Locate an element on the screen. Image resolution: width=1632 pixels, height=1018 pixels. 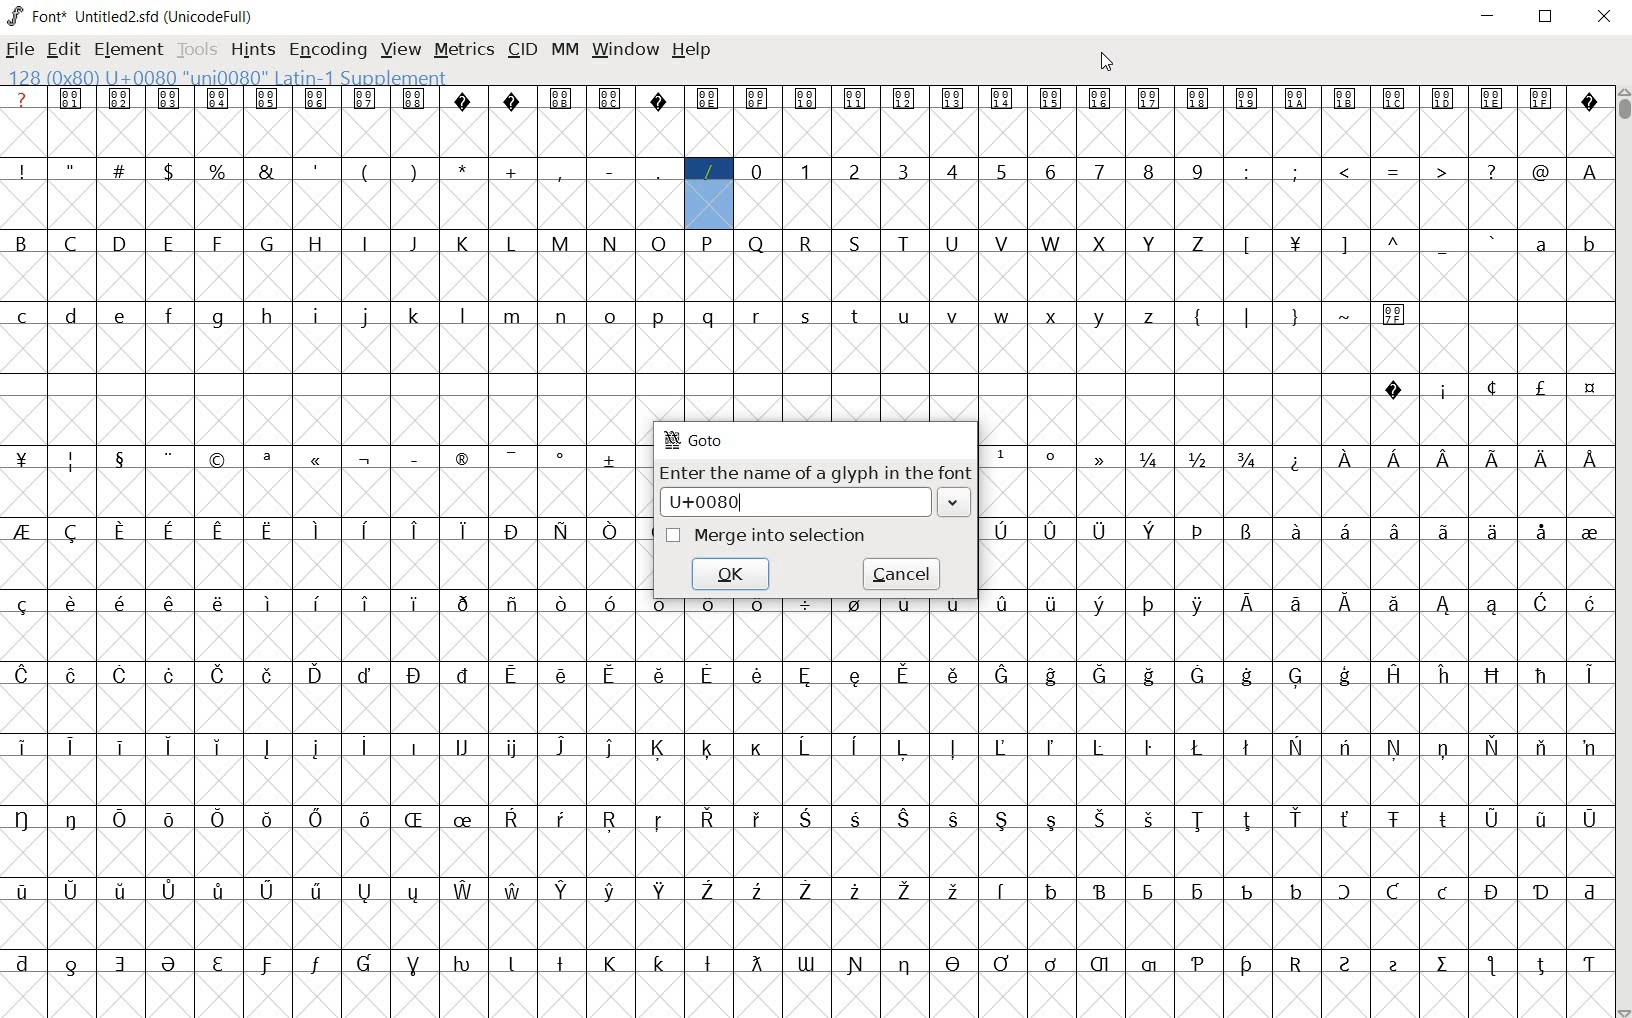
glyph is located at coordinates (315, 748).